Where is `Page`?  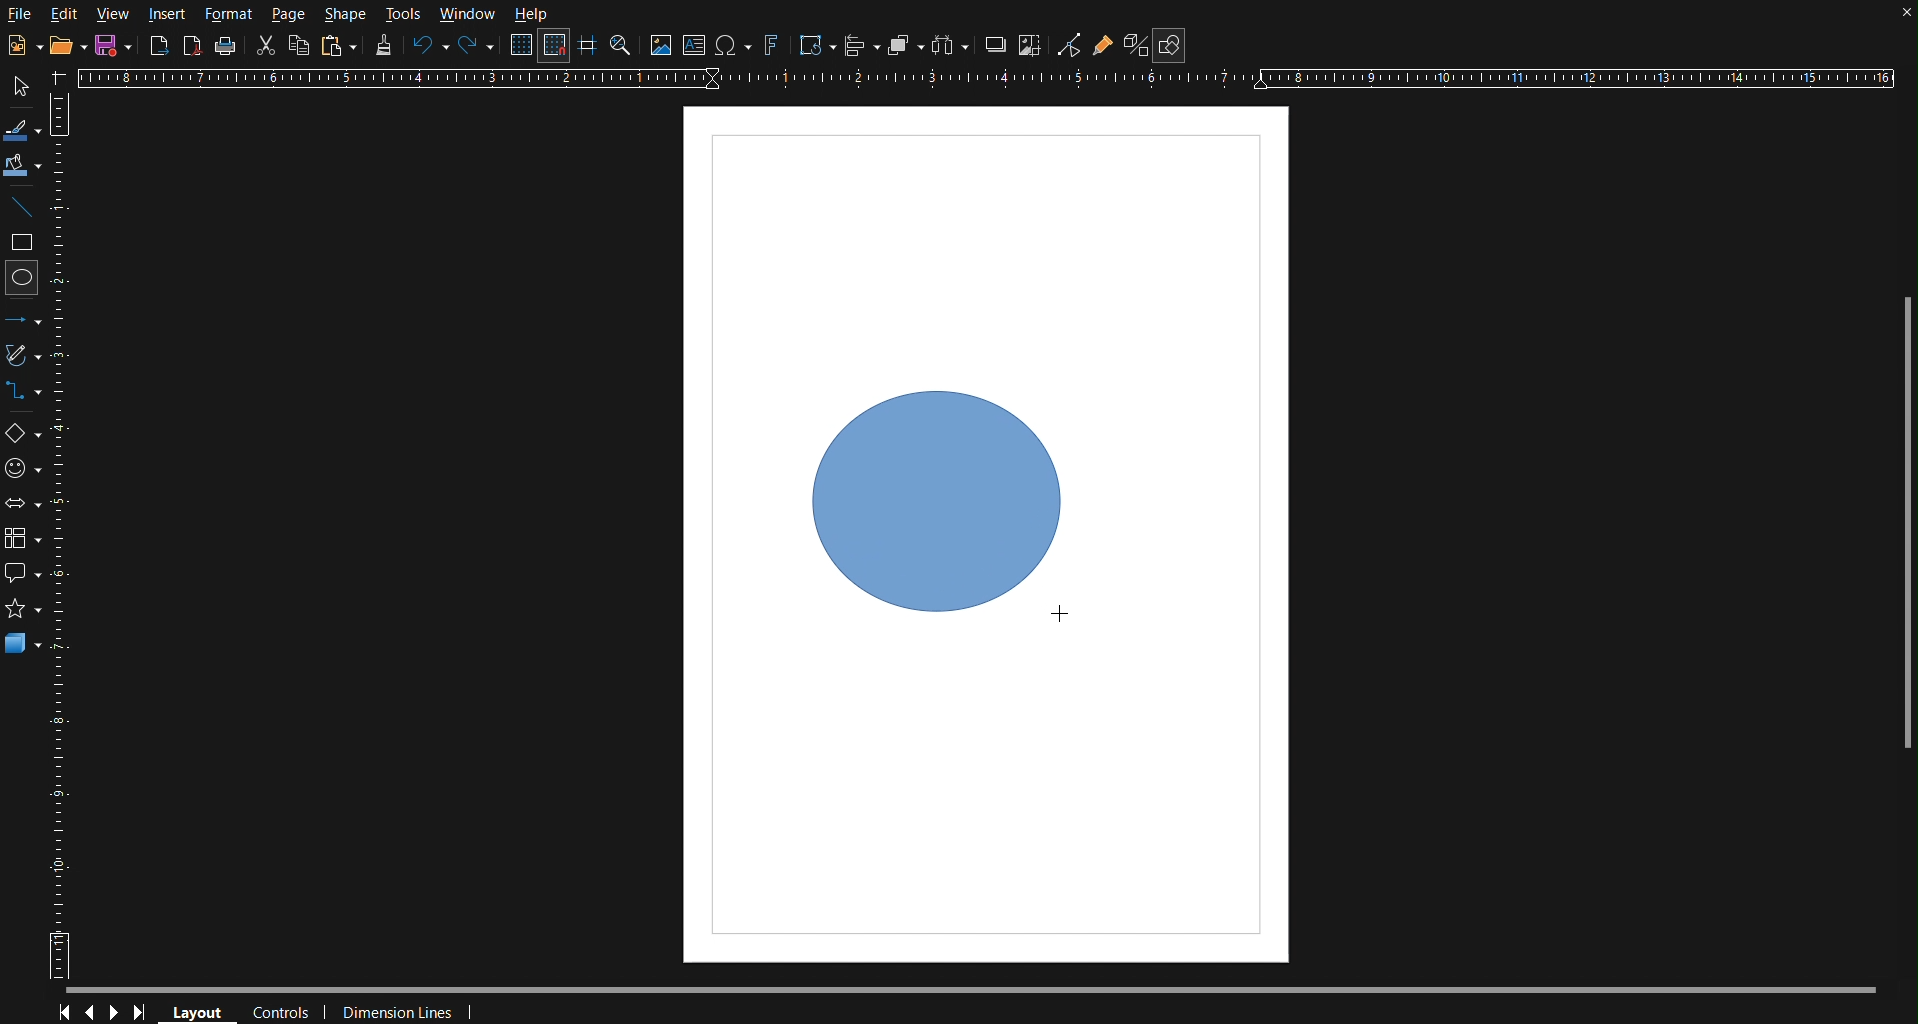
Page is located at coordinates (291, 14).